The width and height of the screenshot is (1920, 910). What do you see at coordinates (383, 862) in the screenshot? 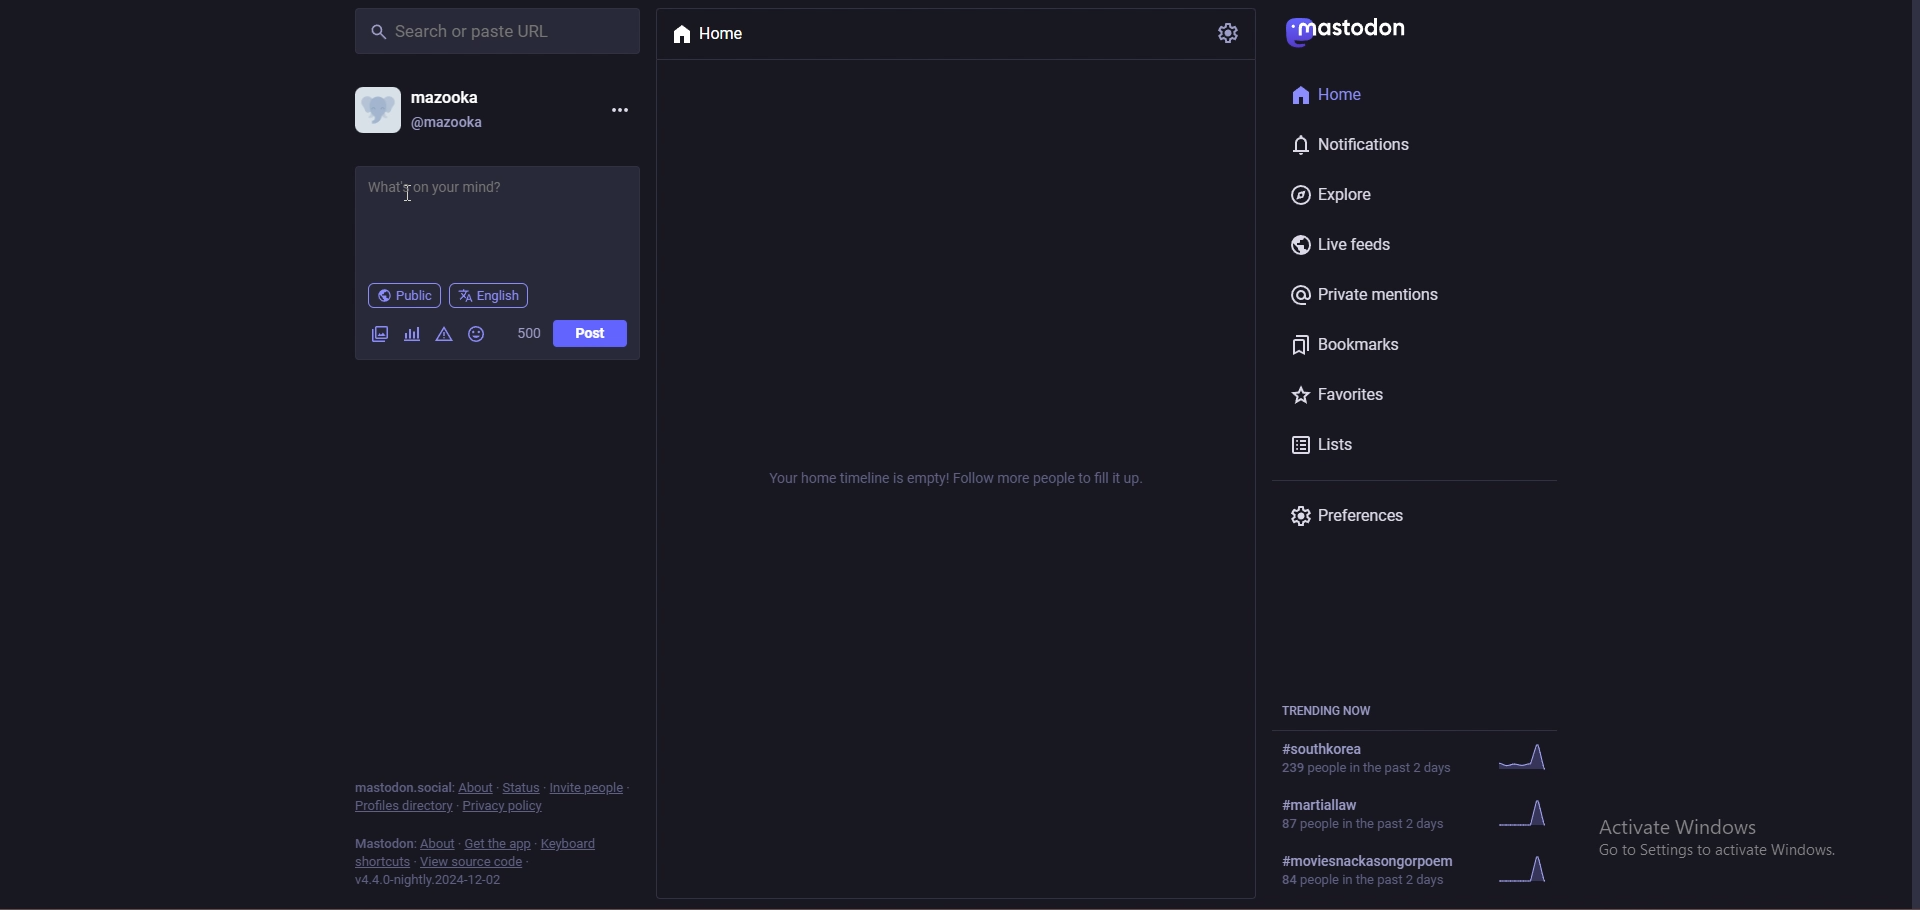
I see `shortcuts` at bounding box center [383, 862].